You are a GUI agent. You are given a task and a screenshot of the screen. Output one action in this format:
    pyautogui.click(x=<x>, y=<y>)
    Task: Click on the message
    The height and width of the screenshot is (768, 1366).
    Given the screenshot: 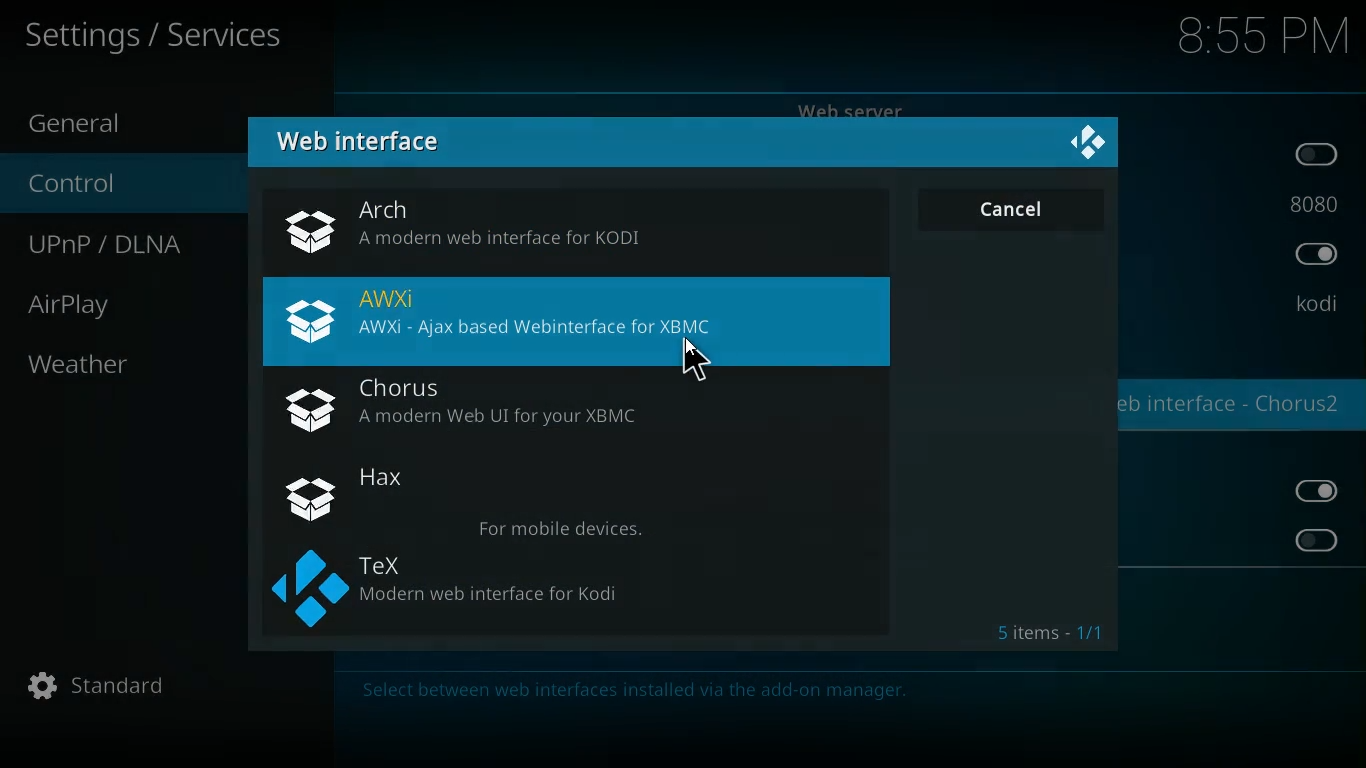 What is the action you would take?
    pyautogui.click(x=842, y=693)
    